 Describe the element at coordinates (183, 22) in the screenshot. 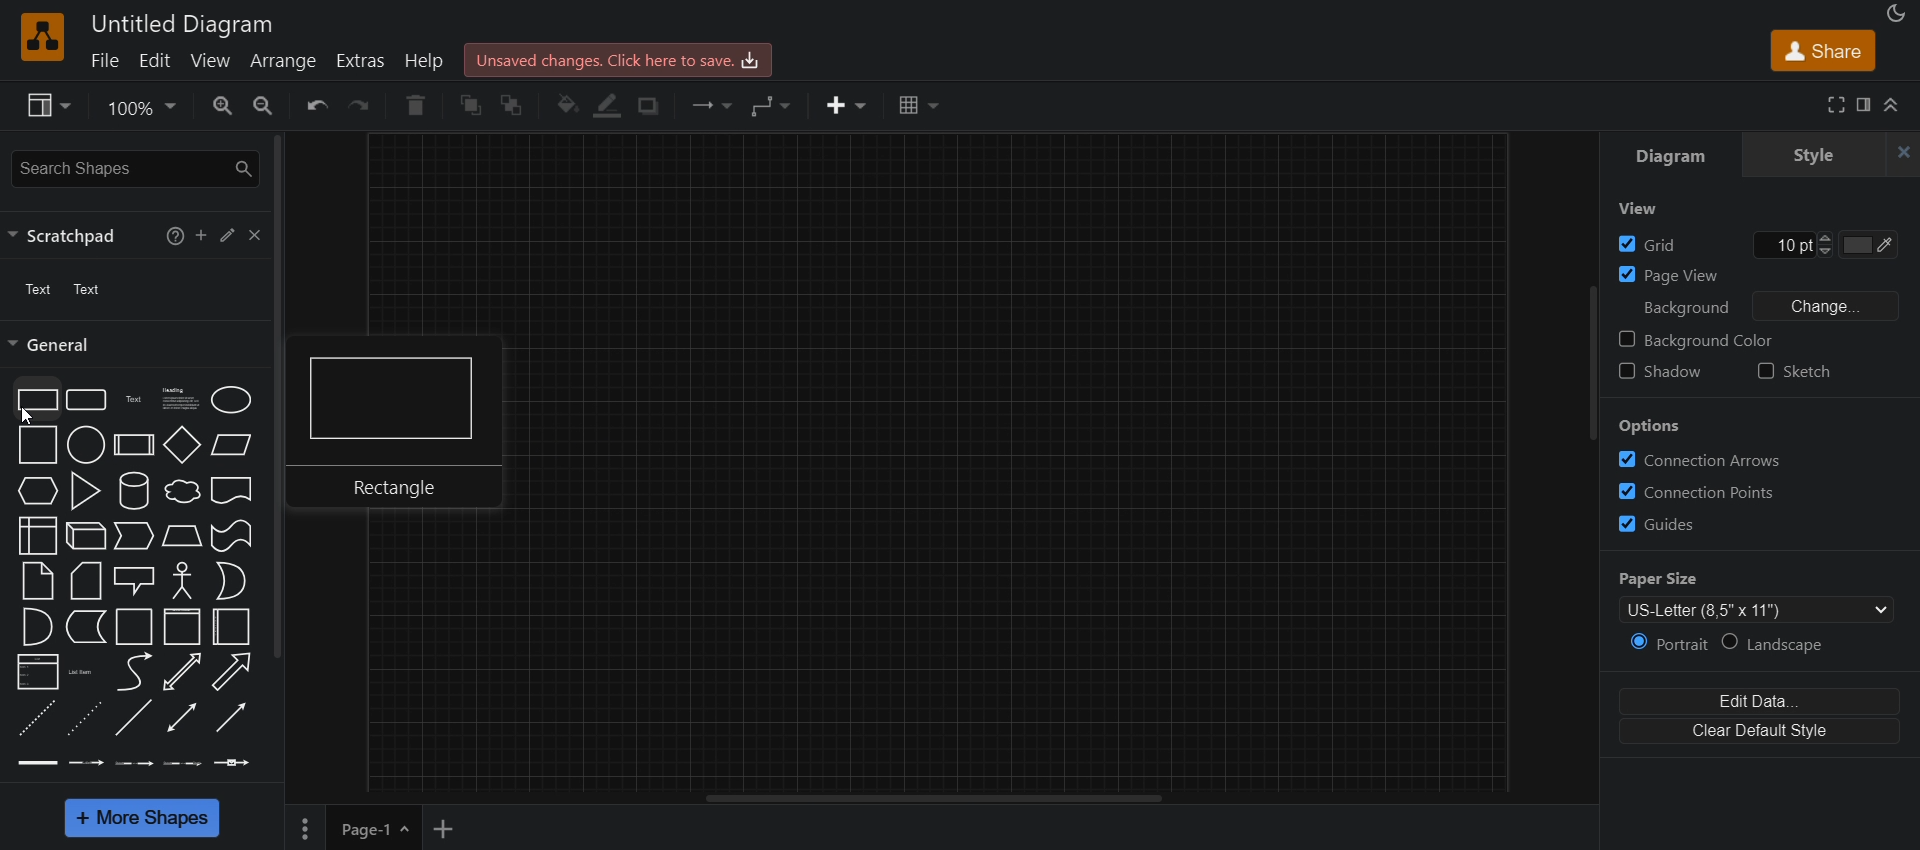

I see `title` at that location.